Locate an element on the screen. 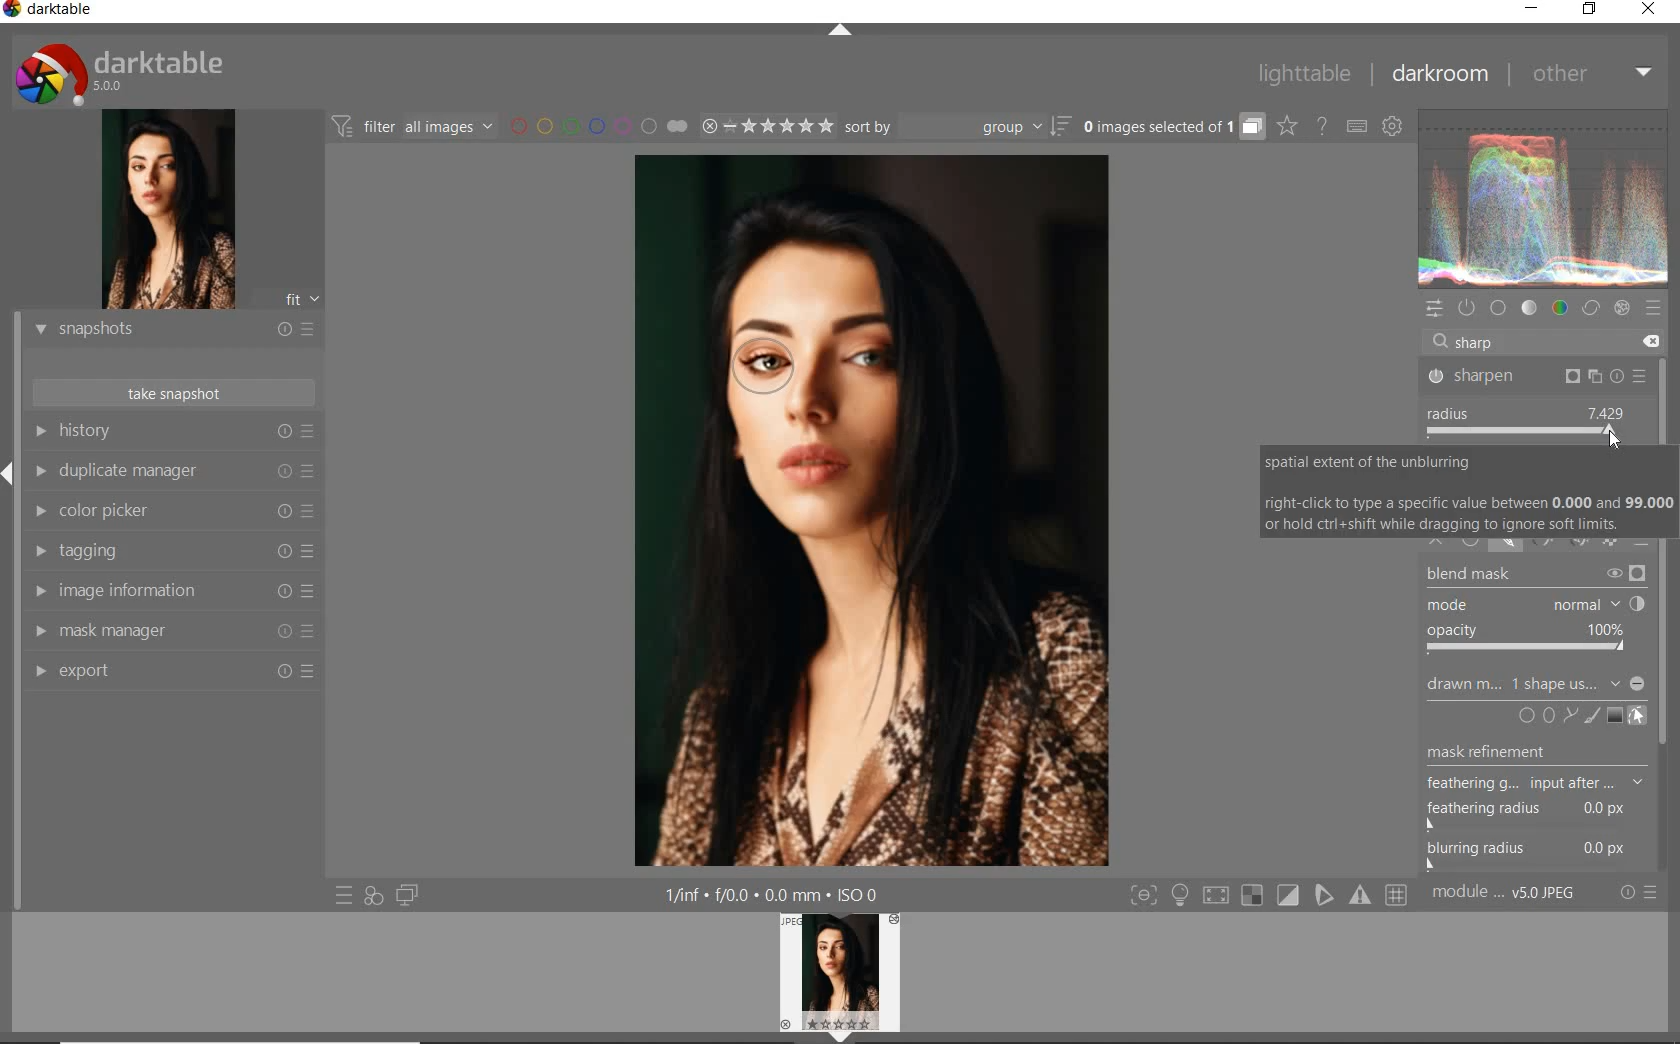  spatial extent of the unblurring
right-click to type a specific value between 0.000 and 99.000
or hold cirl+shift while dragging to ignore soft limits. is located at coordinates (1468, 492).